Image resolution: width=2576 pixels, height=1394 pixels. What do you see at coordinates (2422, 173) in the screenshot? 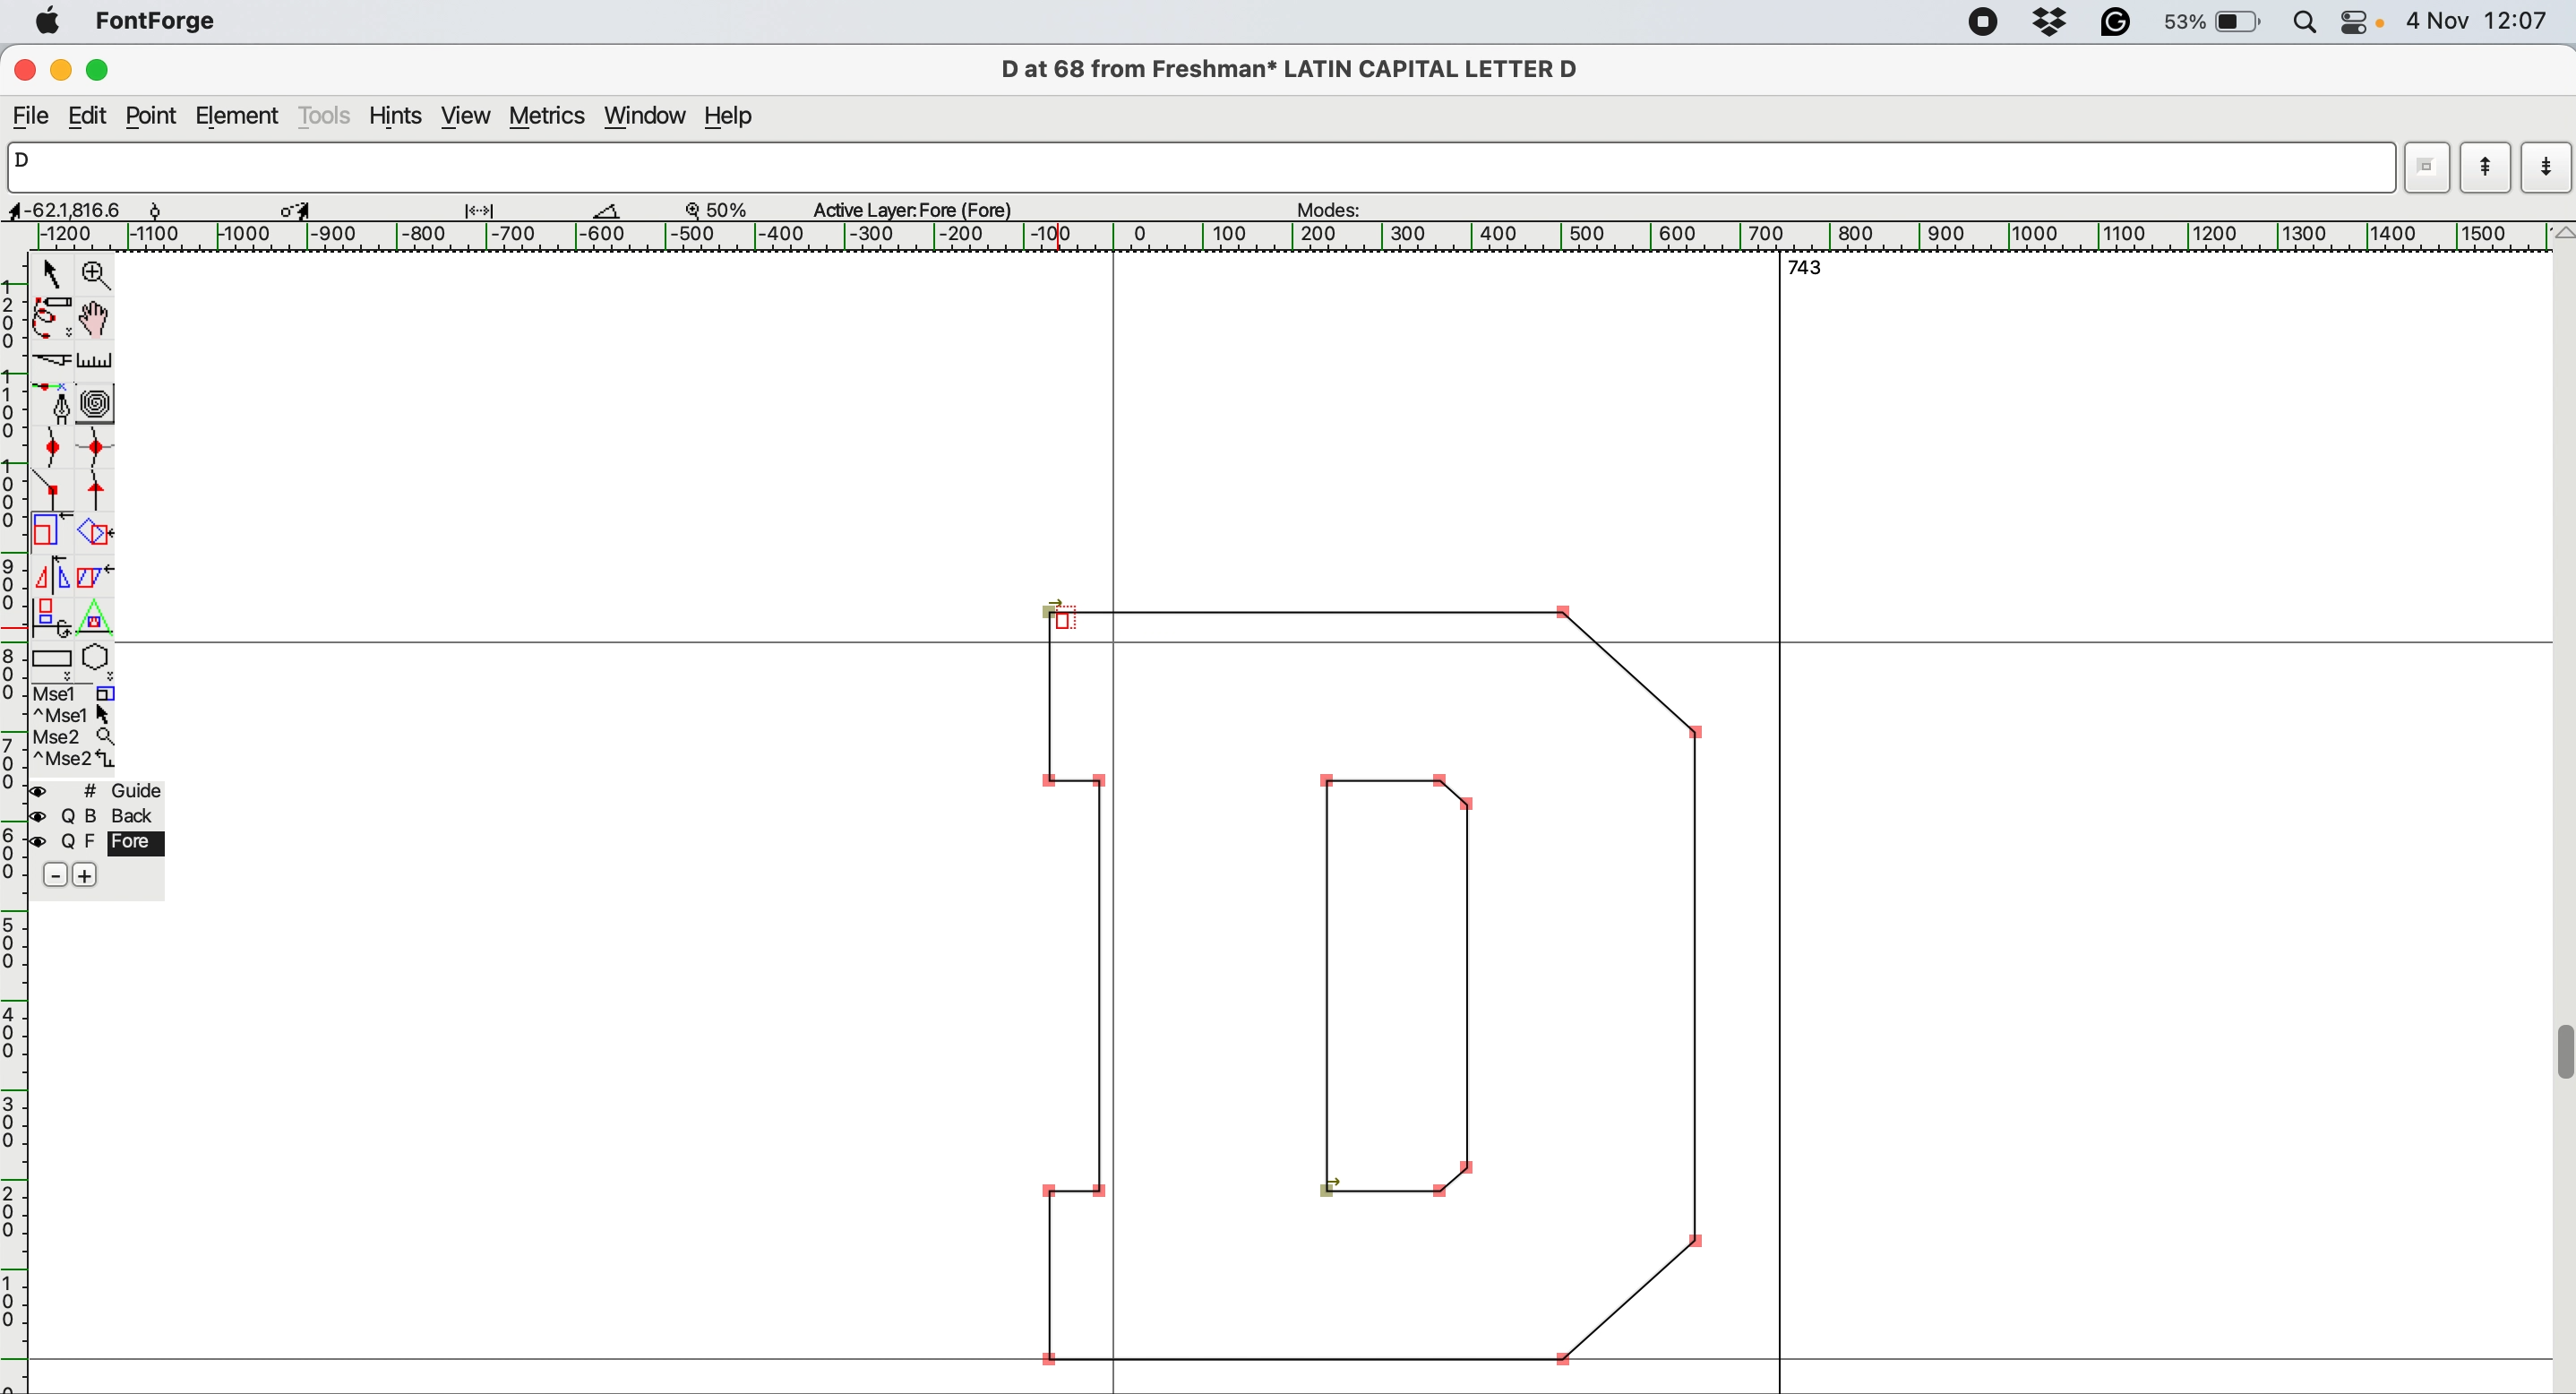
I see `current word list` at bounding box center [2422, 173].